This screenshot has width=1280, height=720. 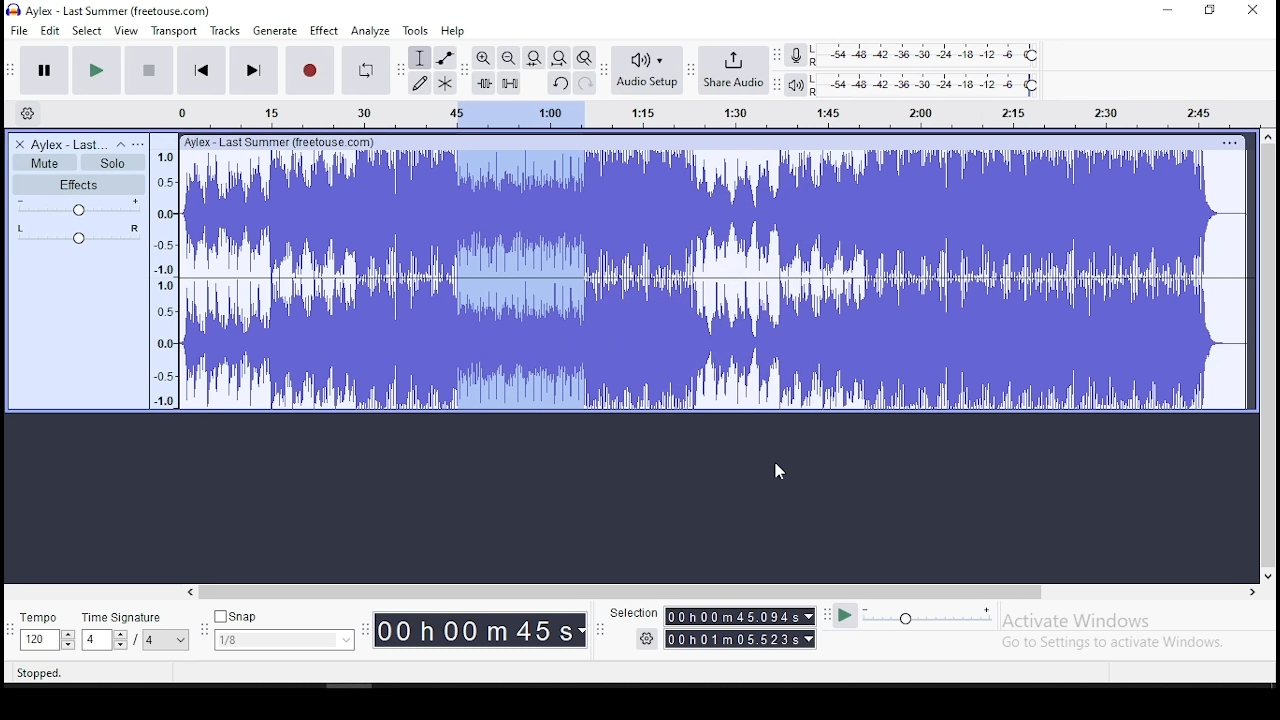 I want to click on multi tool, so click(x=444, y=85).